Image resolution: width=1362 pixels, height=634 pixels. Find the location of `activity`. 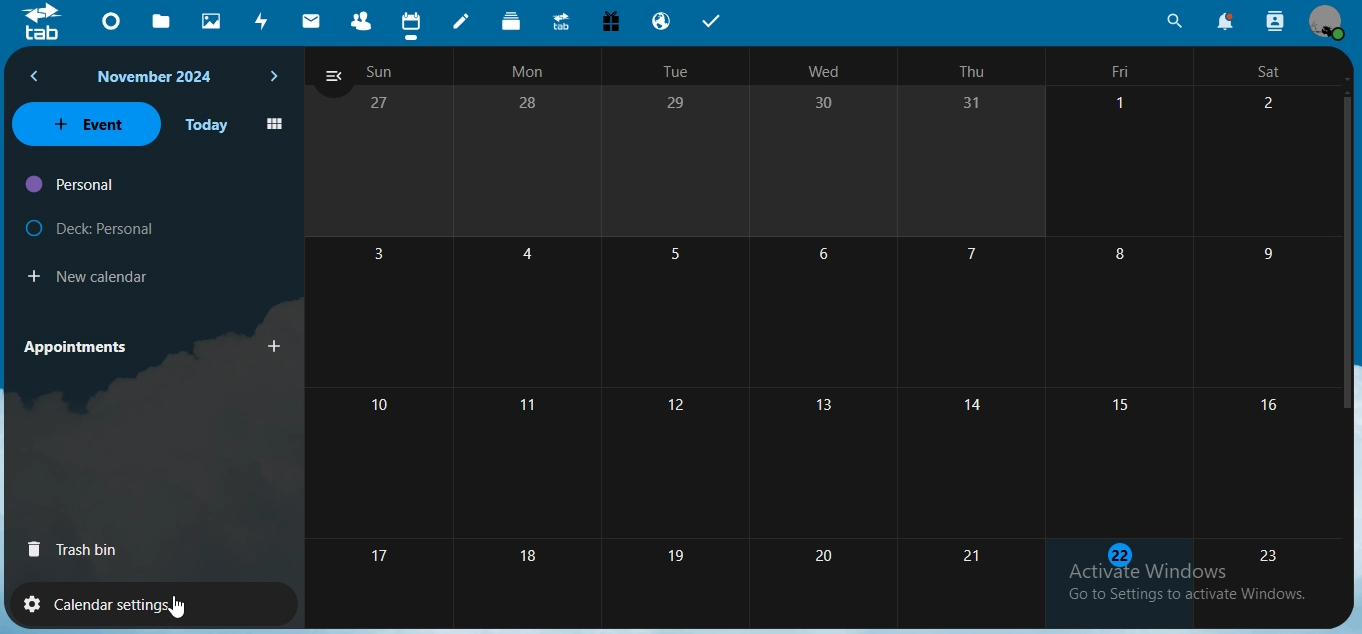

activity is located at coordinates (264, 24).